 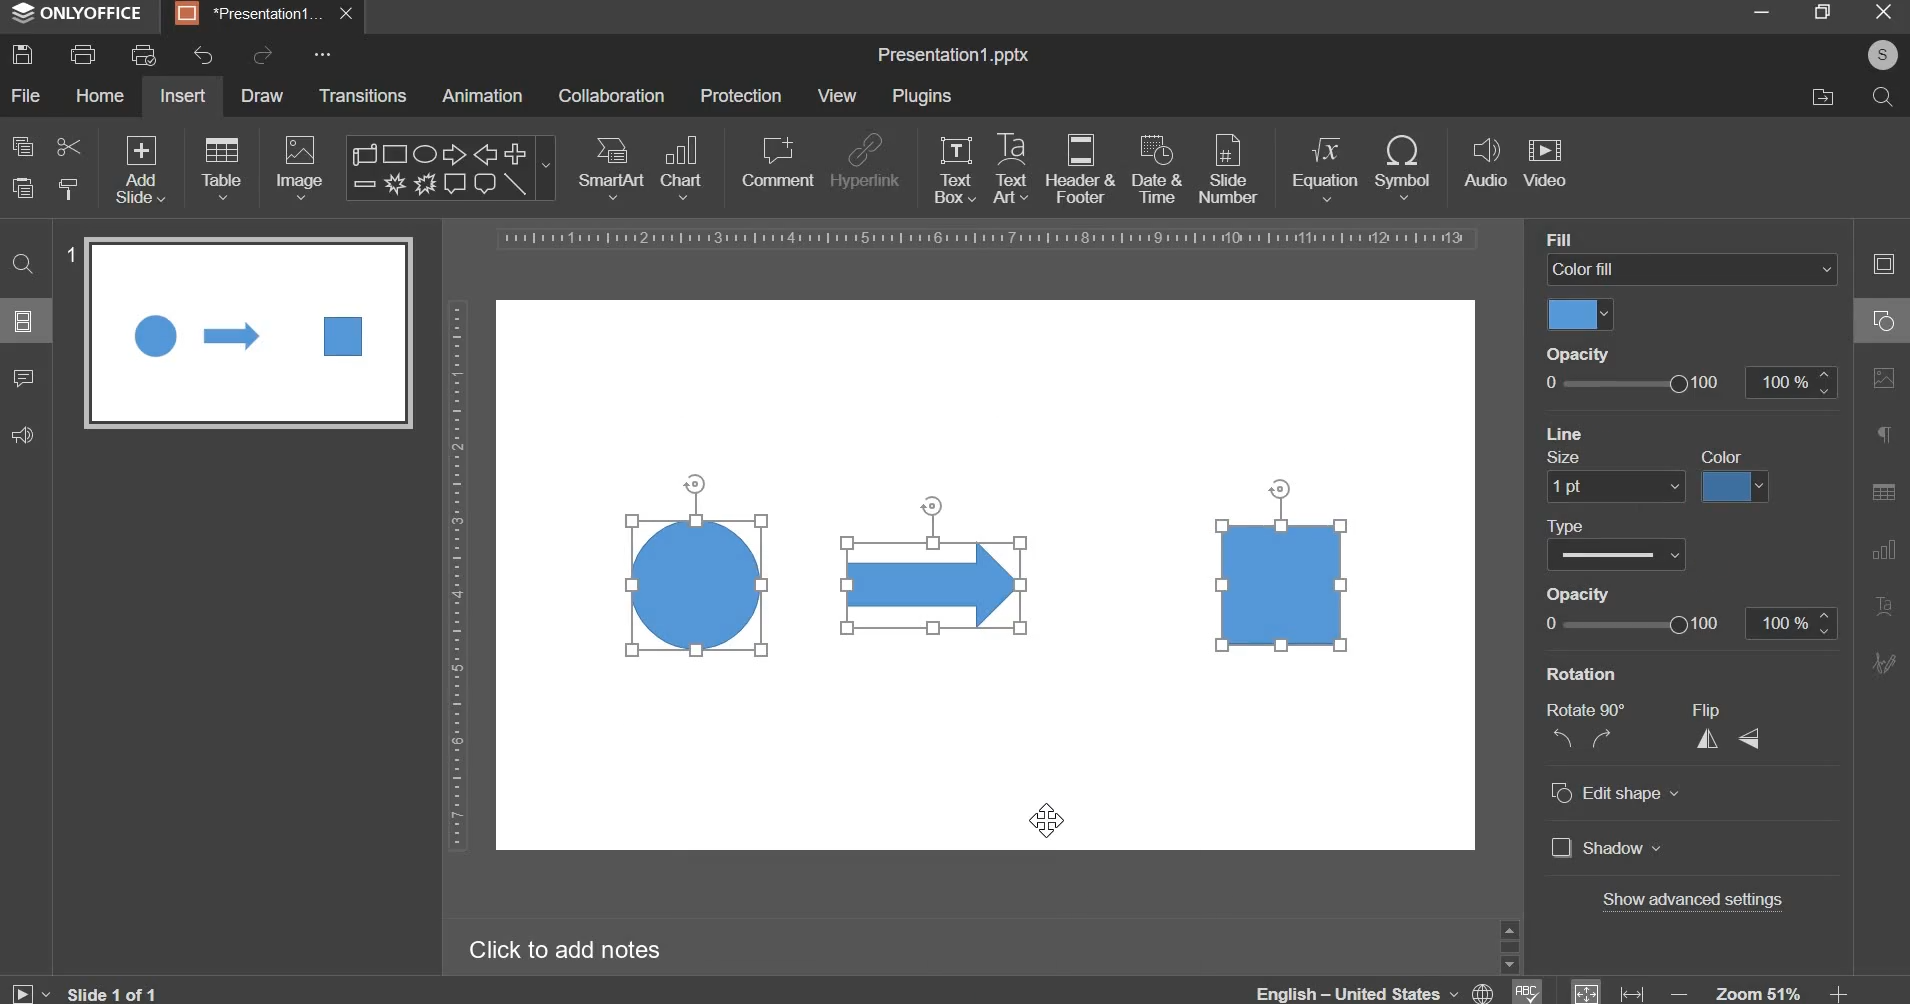 I want to click on home, so click(x=99, y=94).